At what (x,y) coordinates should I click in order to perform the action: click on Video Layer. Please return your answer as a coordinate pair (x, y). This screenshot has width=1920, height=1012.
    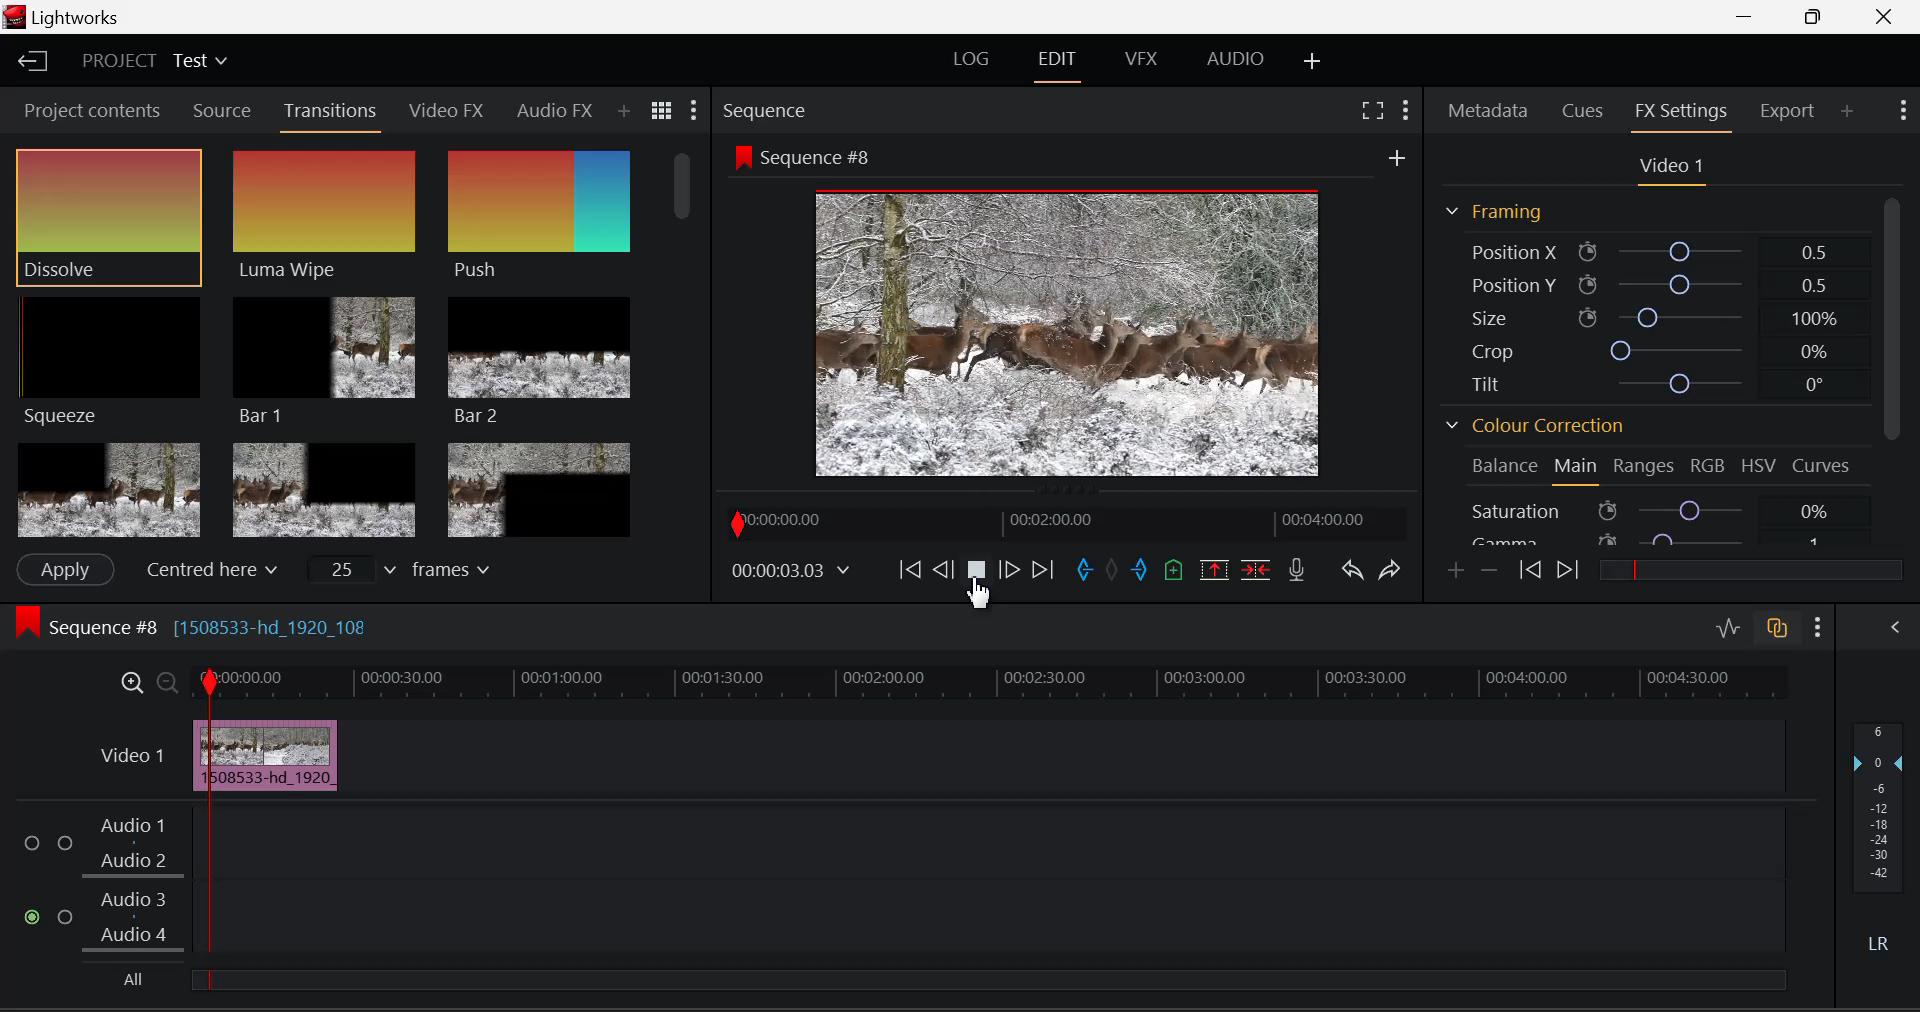
    Looking at the image, I should click on (132, 755).